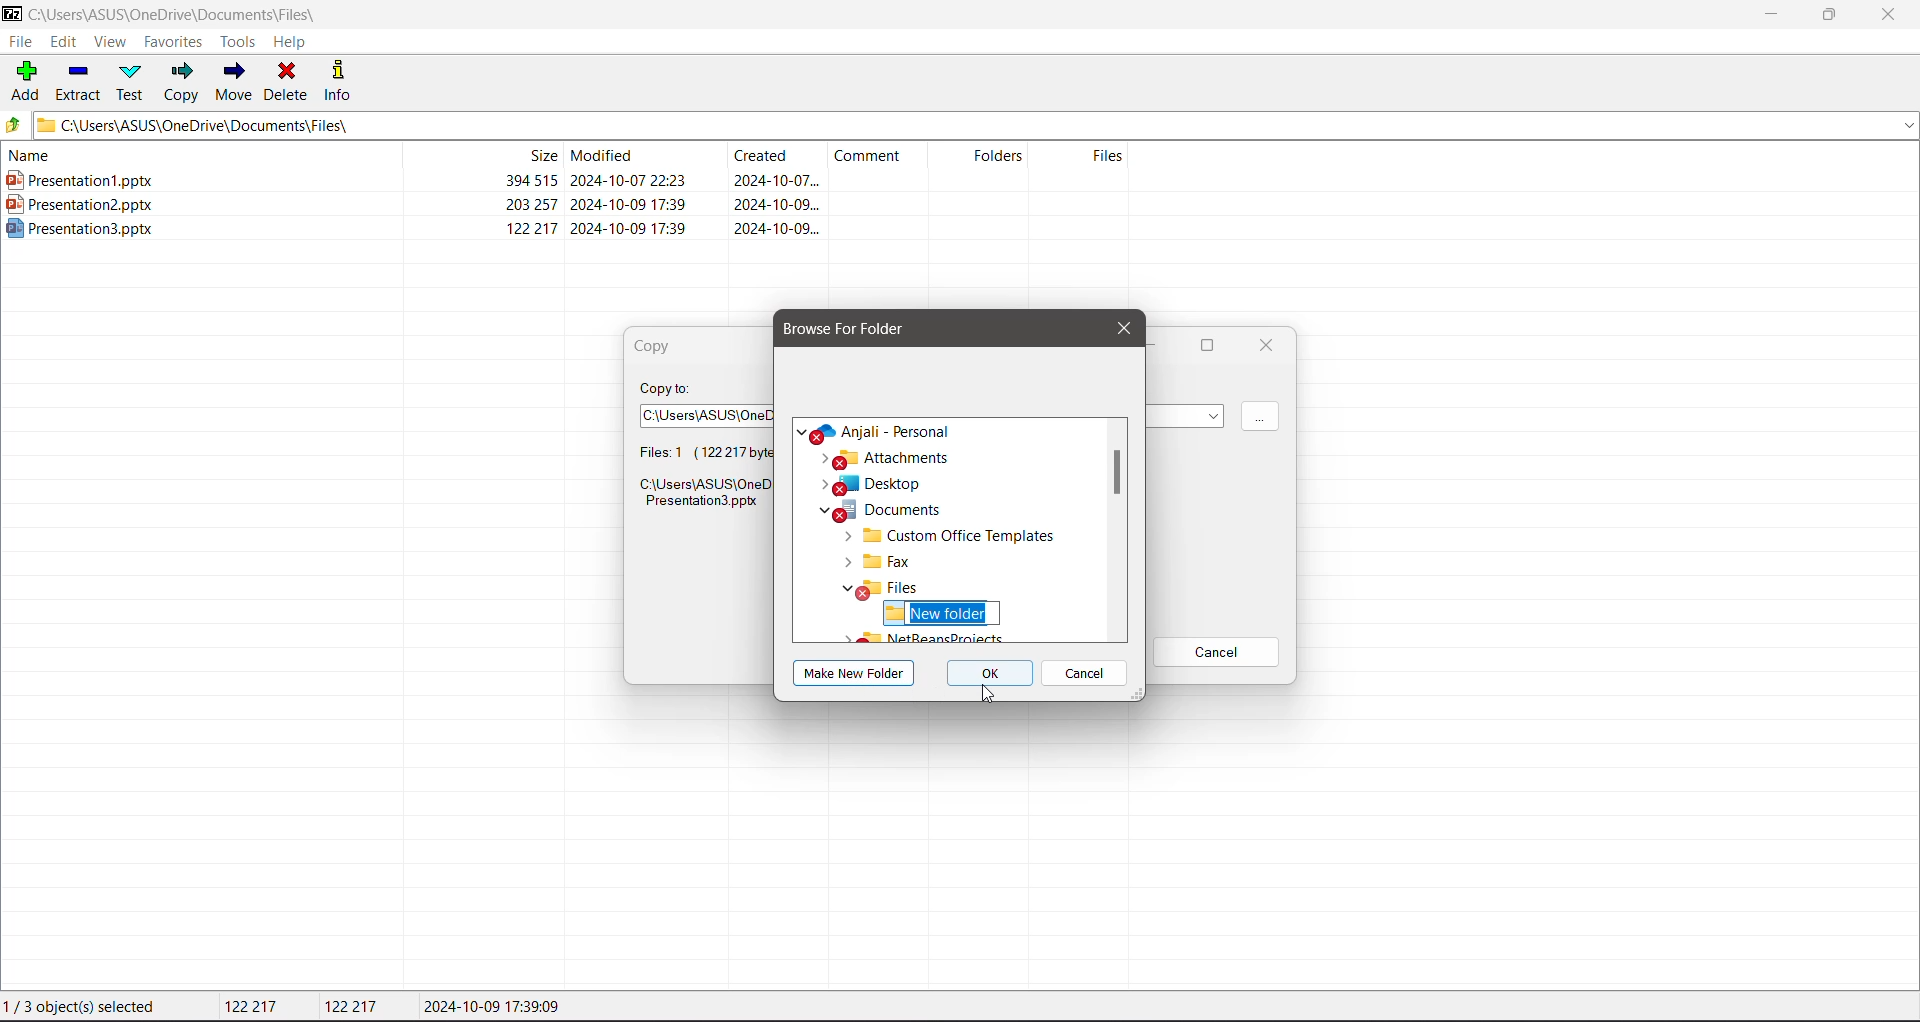 This screenshot has width=1920, height=1022. What do you see at coordinates (354, 1006) in the screenshot?
I see `Size of the last file selected` at bounding box center [354, 1006].